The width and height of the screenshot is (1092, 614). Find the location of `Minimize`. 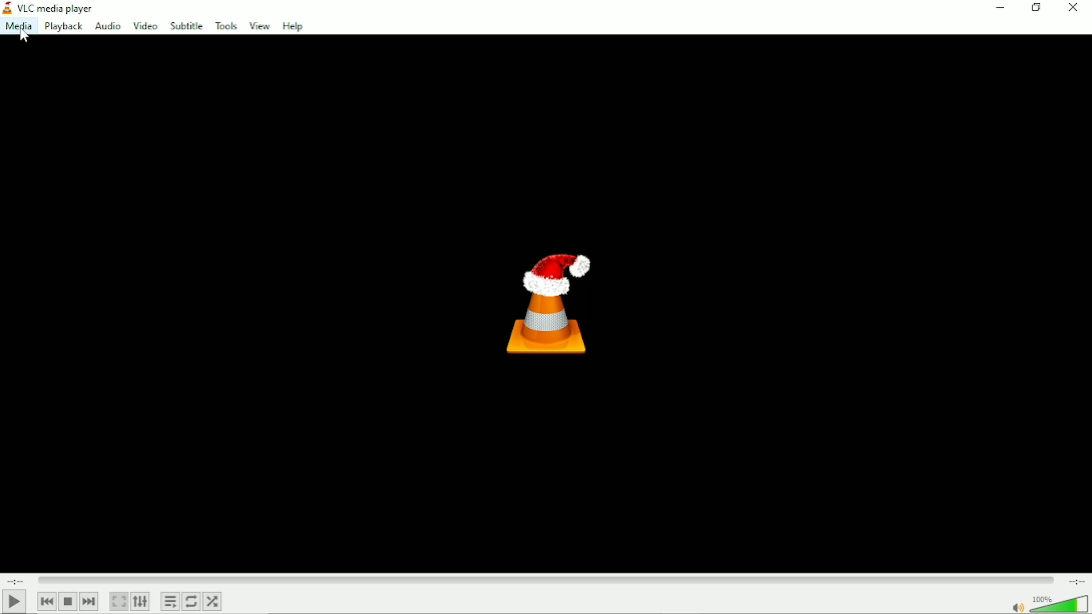

Minimize is located at coordinates (1001, 8).